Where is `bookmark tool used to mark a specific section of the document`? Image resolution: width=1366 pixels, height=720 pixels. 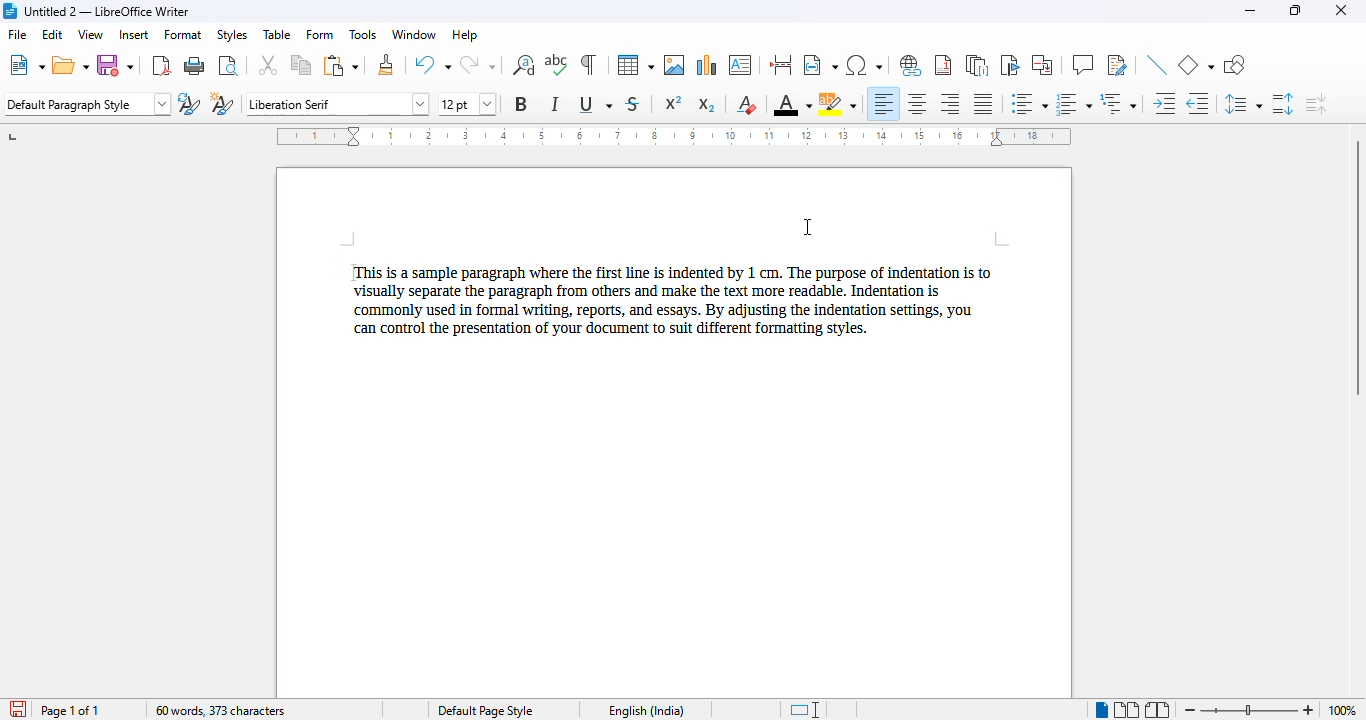
bookmark tool used to mark a specific section of the document is located at coordinates (352, 272).